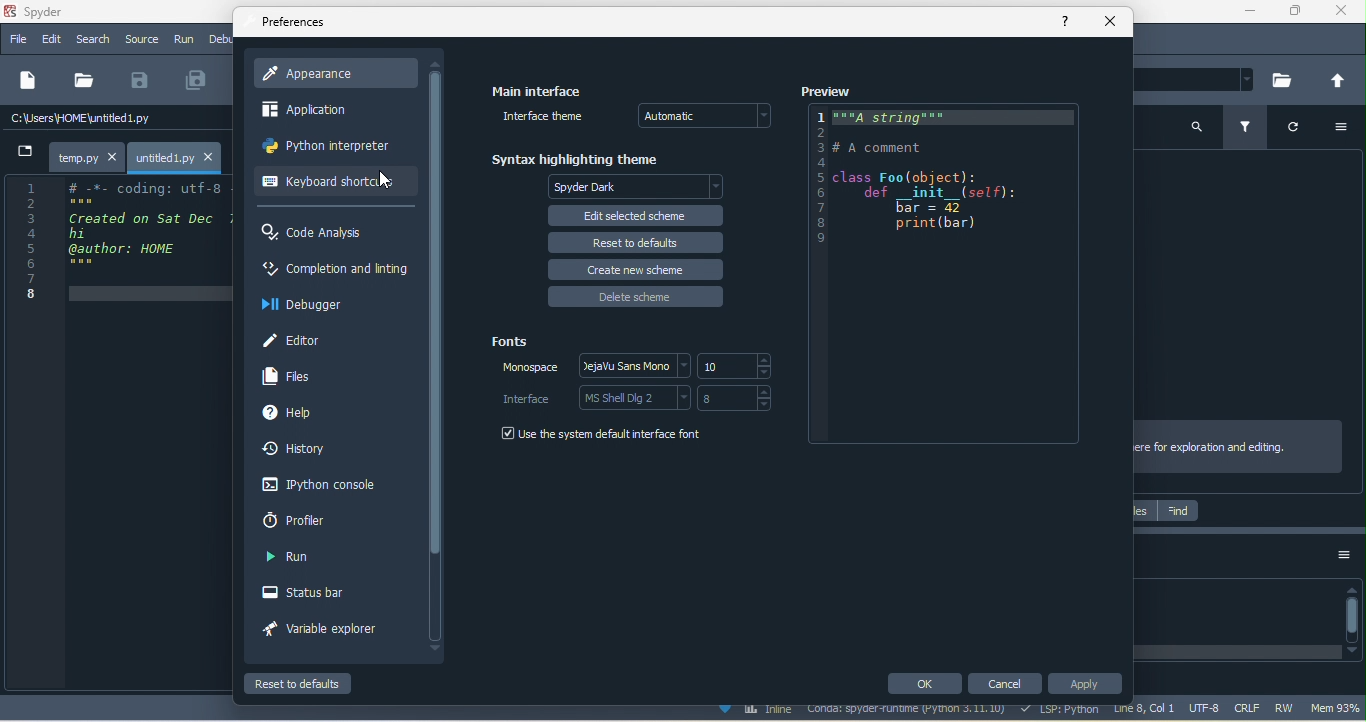 This screenshot has height=722, width=1366. I want to click on filter, so click(1248, 128).